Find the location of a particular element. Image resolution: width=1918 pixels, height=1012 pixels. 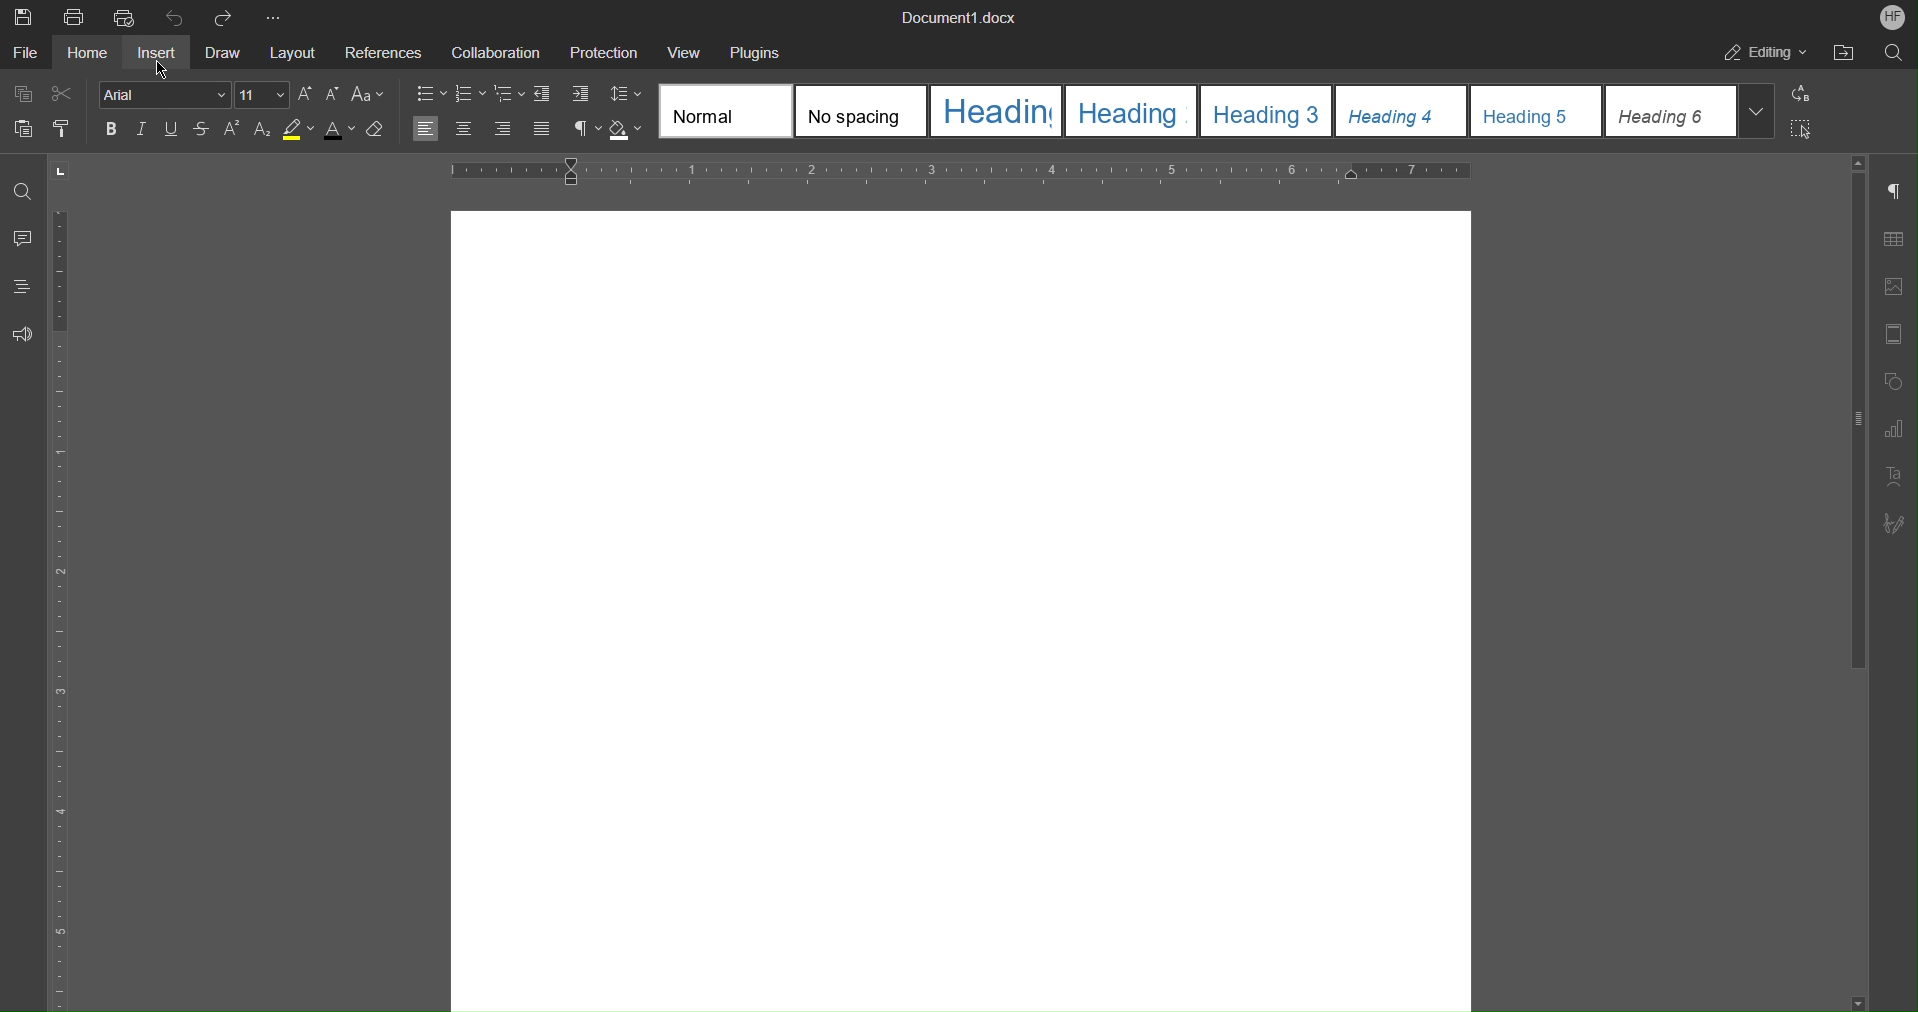

Home is located at coordinates (92, 53).